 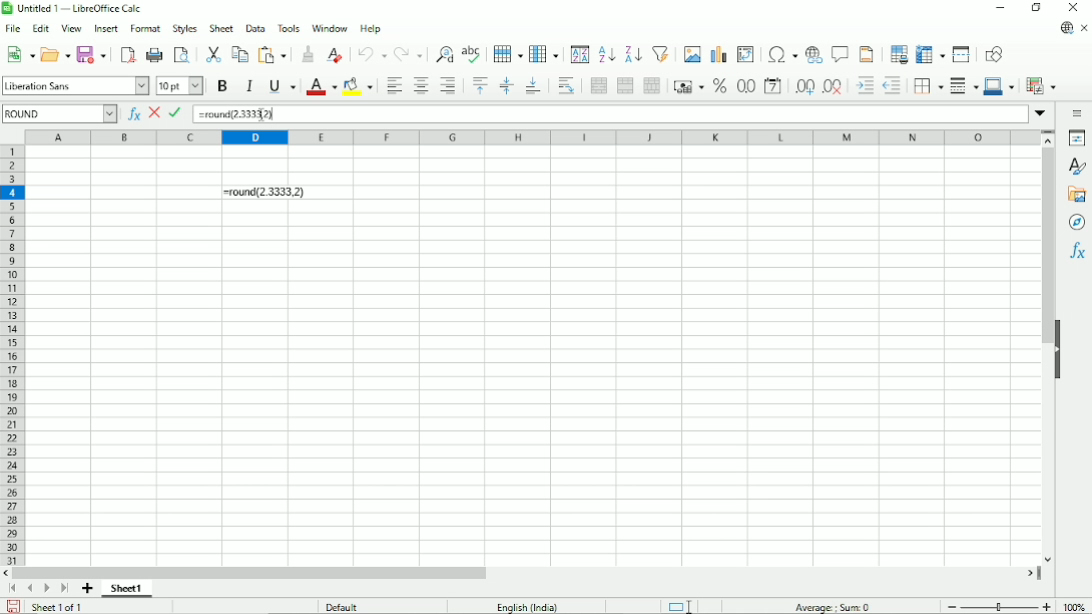 I want to click on =round(2.3333,2), so click(x=264, y=192).